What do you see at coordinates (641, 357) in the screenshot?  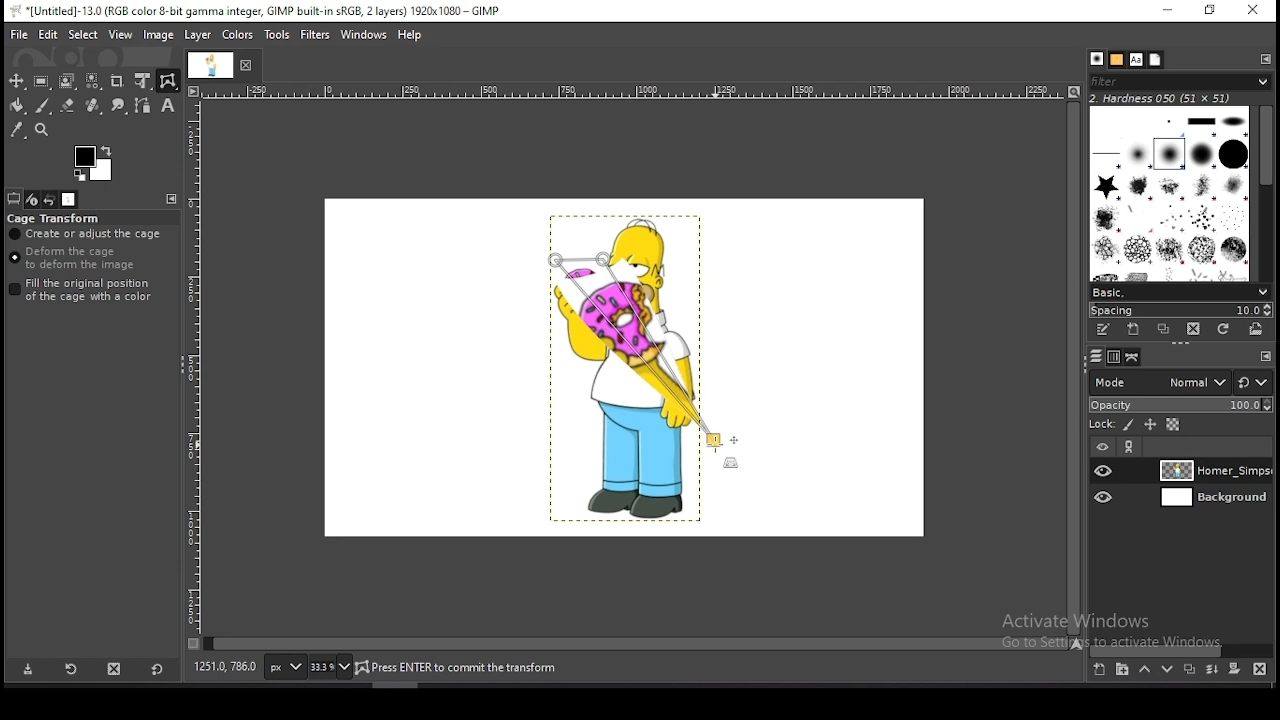 I see `image(cage transform)` at bounding box center [641, 357].